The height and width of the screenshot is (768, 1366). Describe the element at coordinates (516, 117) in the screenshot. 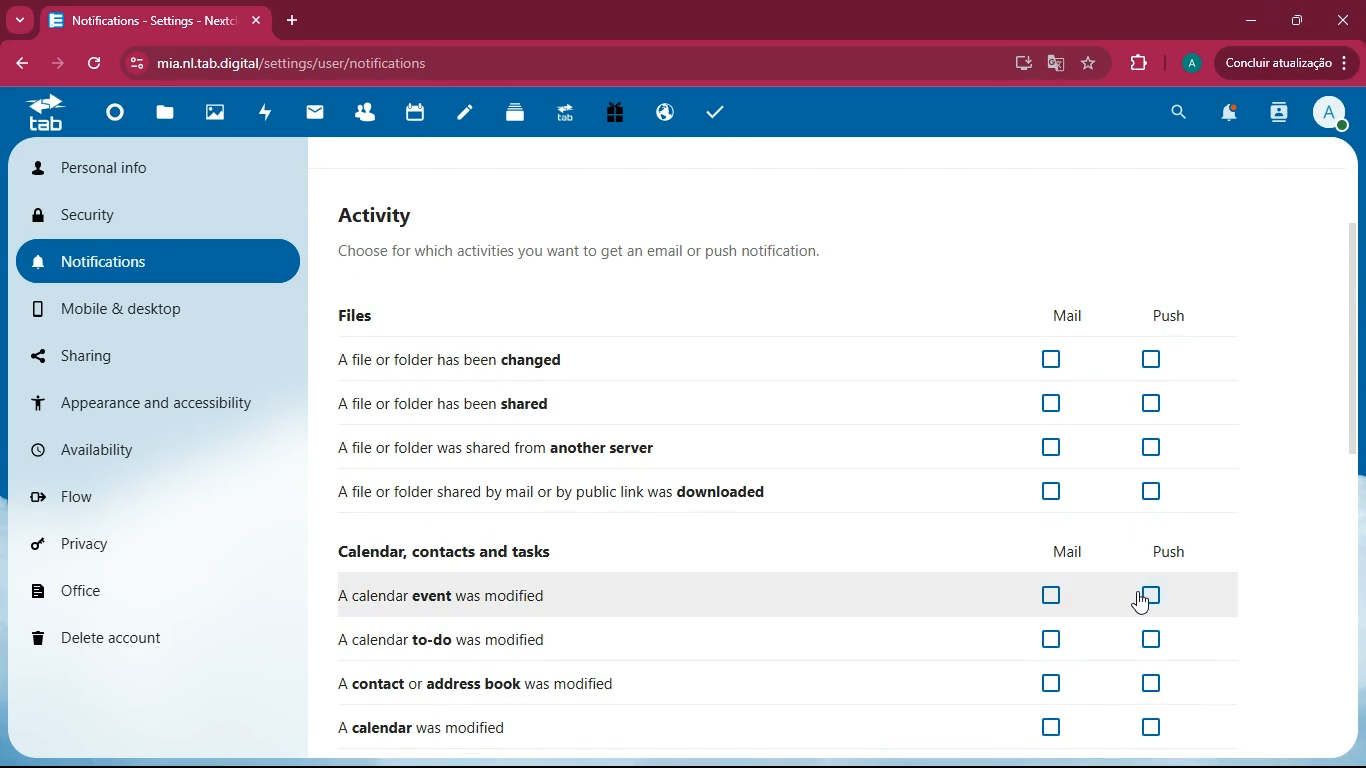

I see `layers` at that location.